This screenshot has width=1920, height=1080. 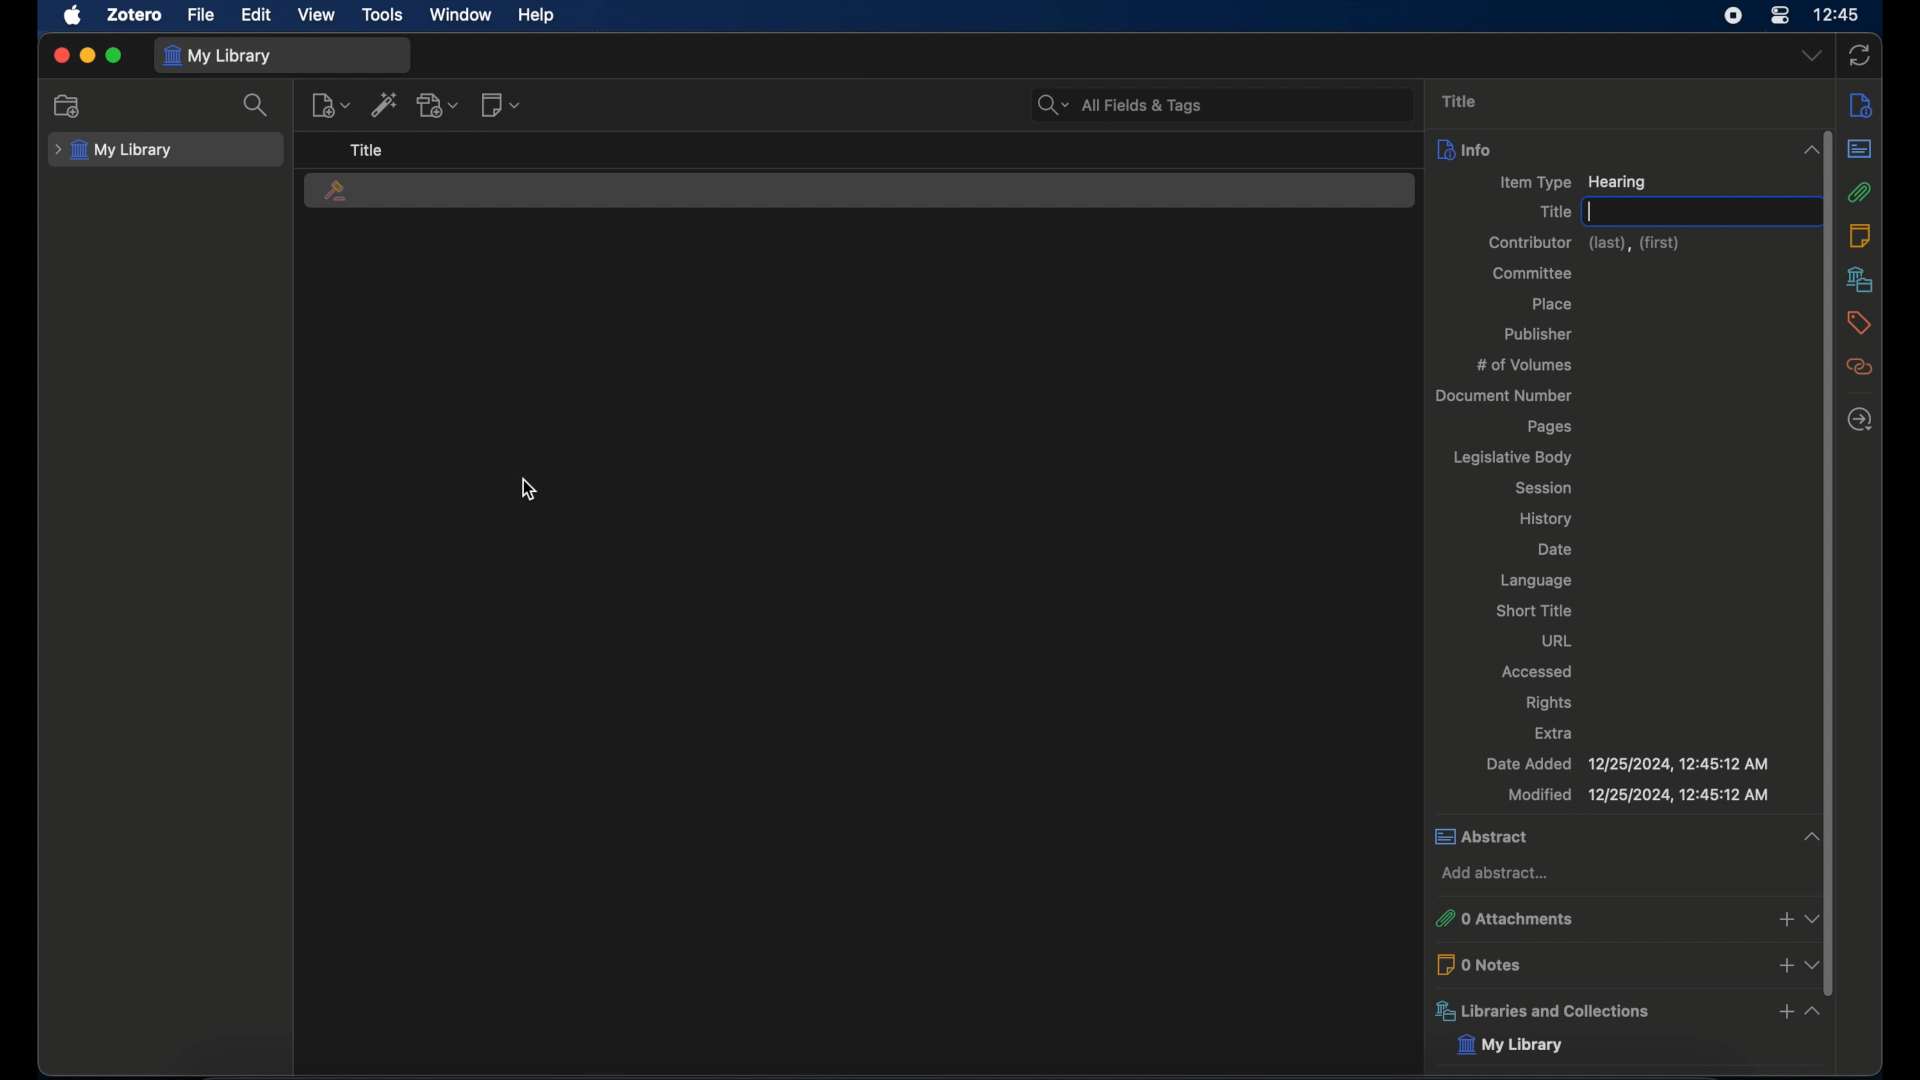 What do you see at coordinates (1511, 458) in the screenshot?
I see `legislative body` at bounding box center [1511, 458].